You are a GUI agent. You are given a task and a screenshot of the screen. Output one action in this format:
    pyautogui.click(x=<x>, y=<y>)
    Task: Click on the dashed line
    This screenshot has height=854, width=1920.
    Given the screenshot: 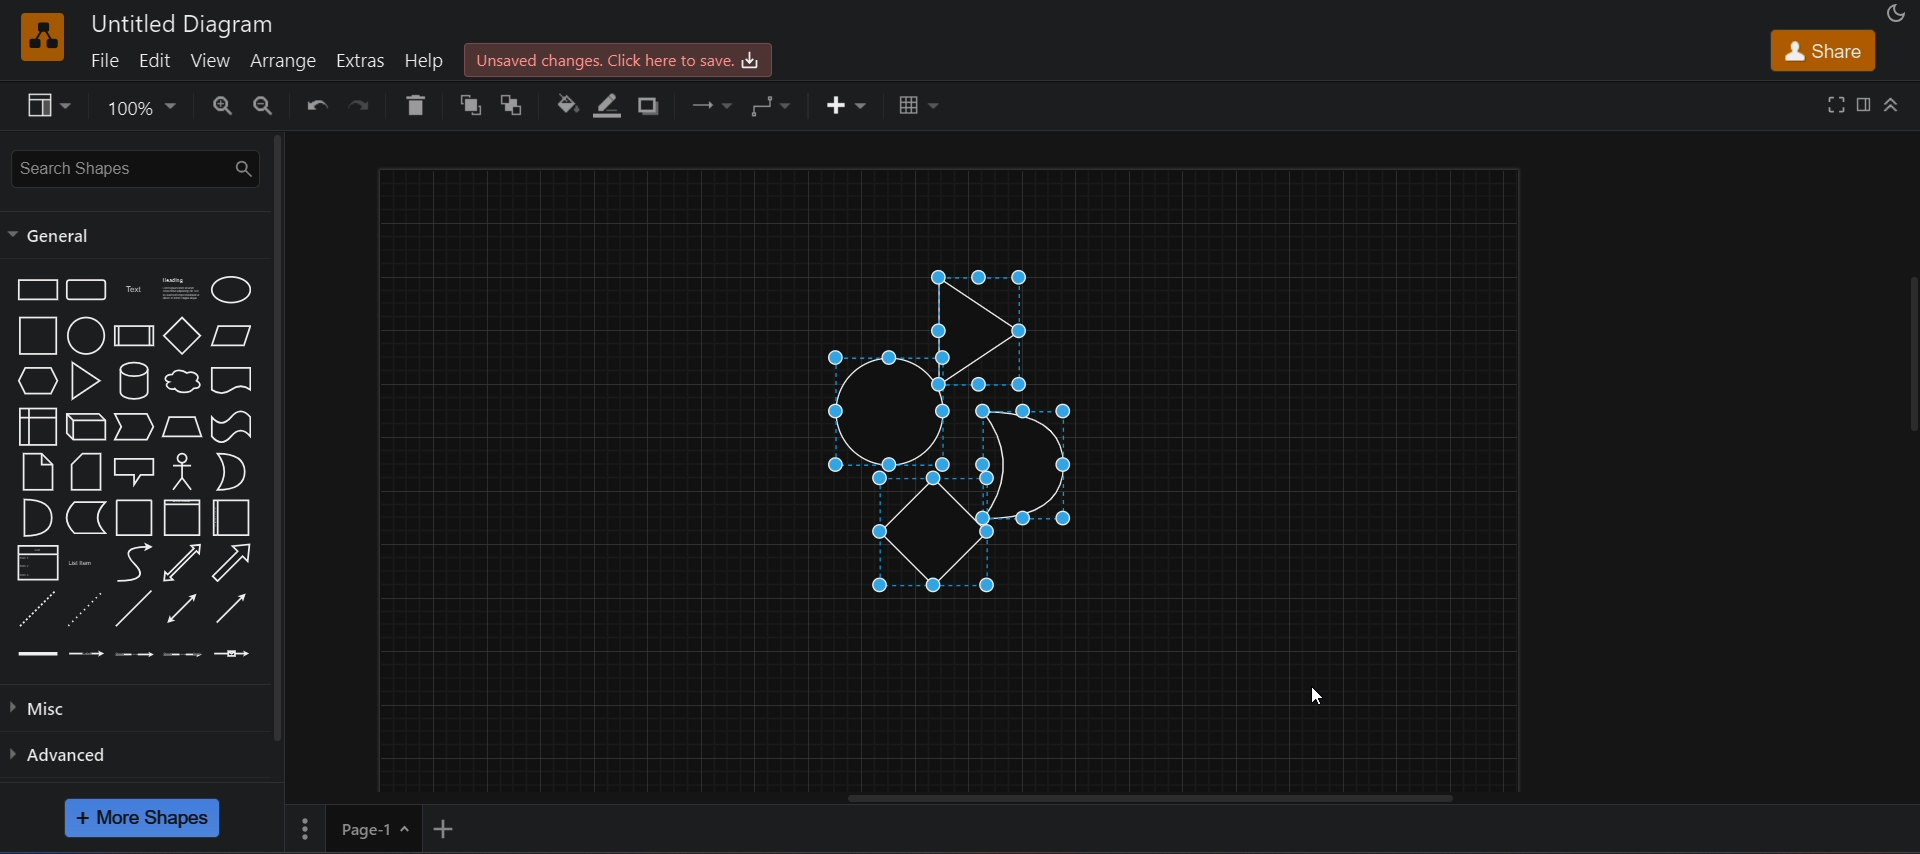 What is the action you would take?
    pyautogui.click(x=35, y=608)
    